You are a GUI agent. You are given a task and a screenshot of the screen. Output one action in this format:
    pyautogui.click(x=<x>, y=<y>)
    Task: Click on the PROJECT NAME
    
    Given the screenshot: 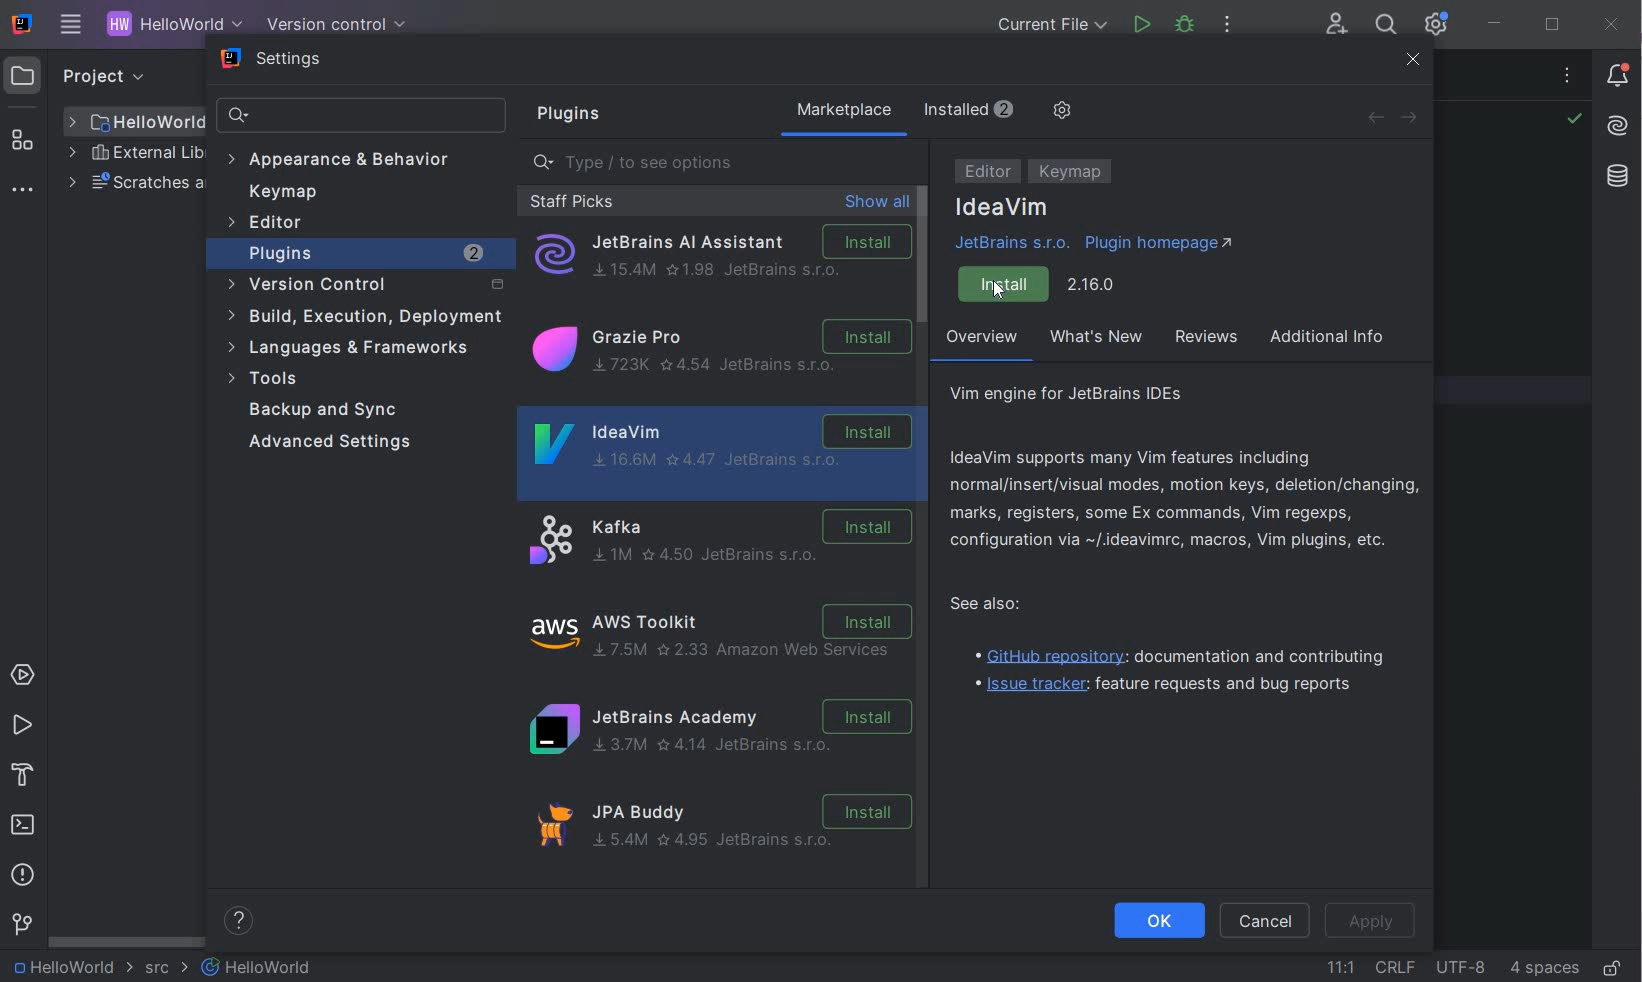 What is the action you would take?
    pyautogui.click(x=170, y=26)
    